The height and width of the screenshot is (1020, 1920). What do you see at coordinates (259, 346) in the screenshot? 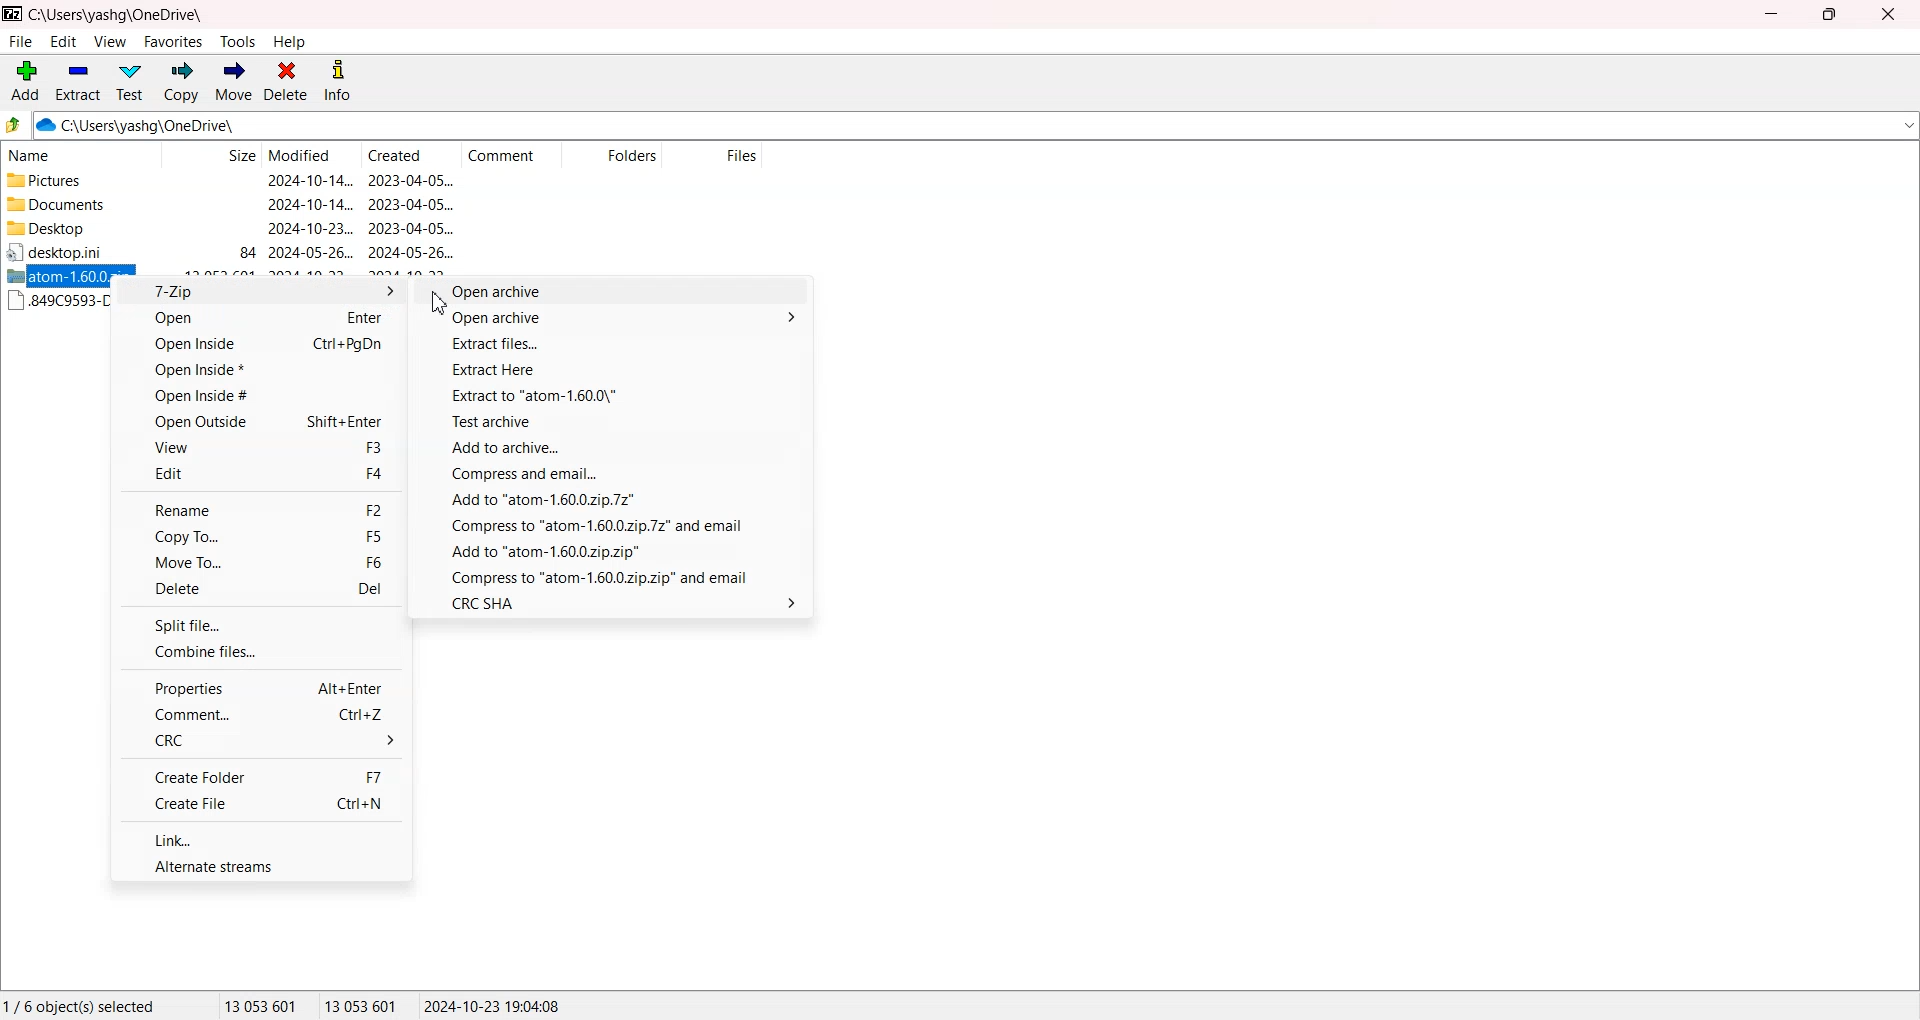
I see `Open Inside` at bounding box center [259, 346].